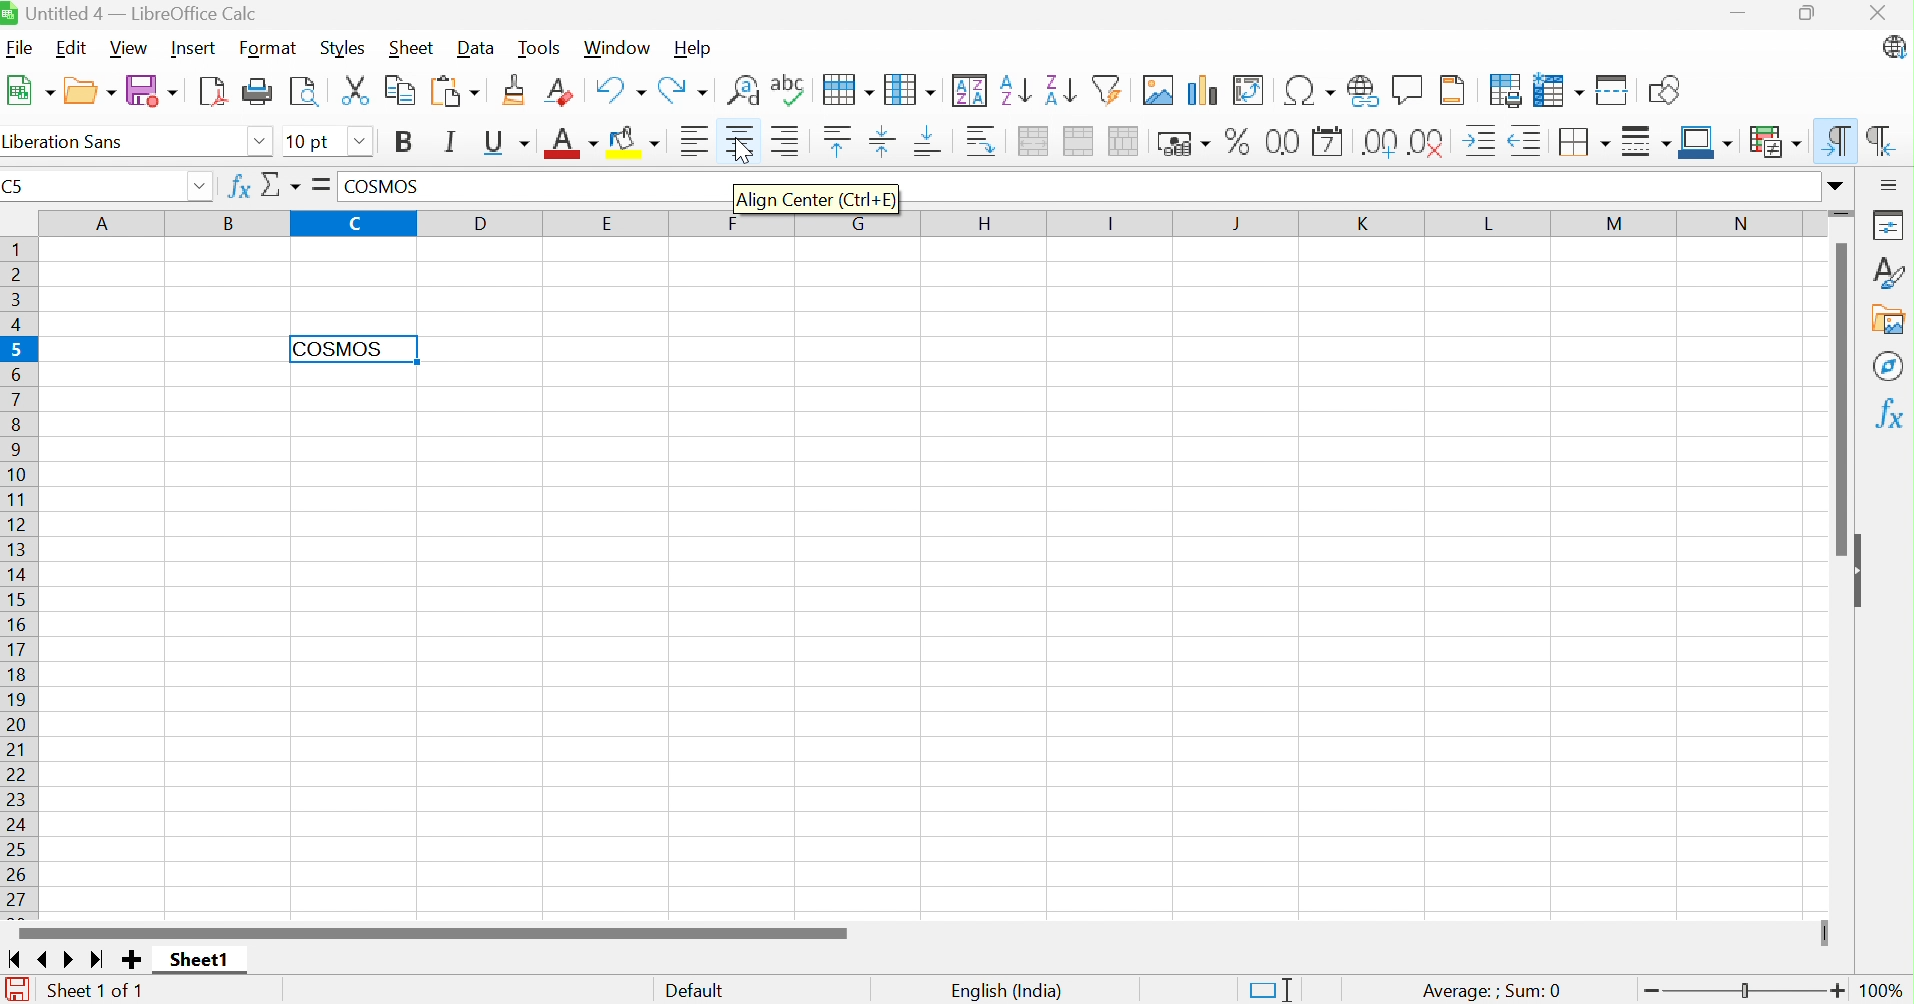 This screenshot has width=1914, height=1004. I want to click on Format as Currency, so click(1186, 142).